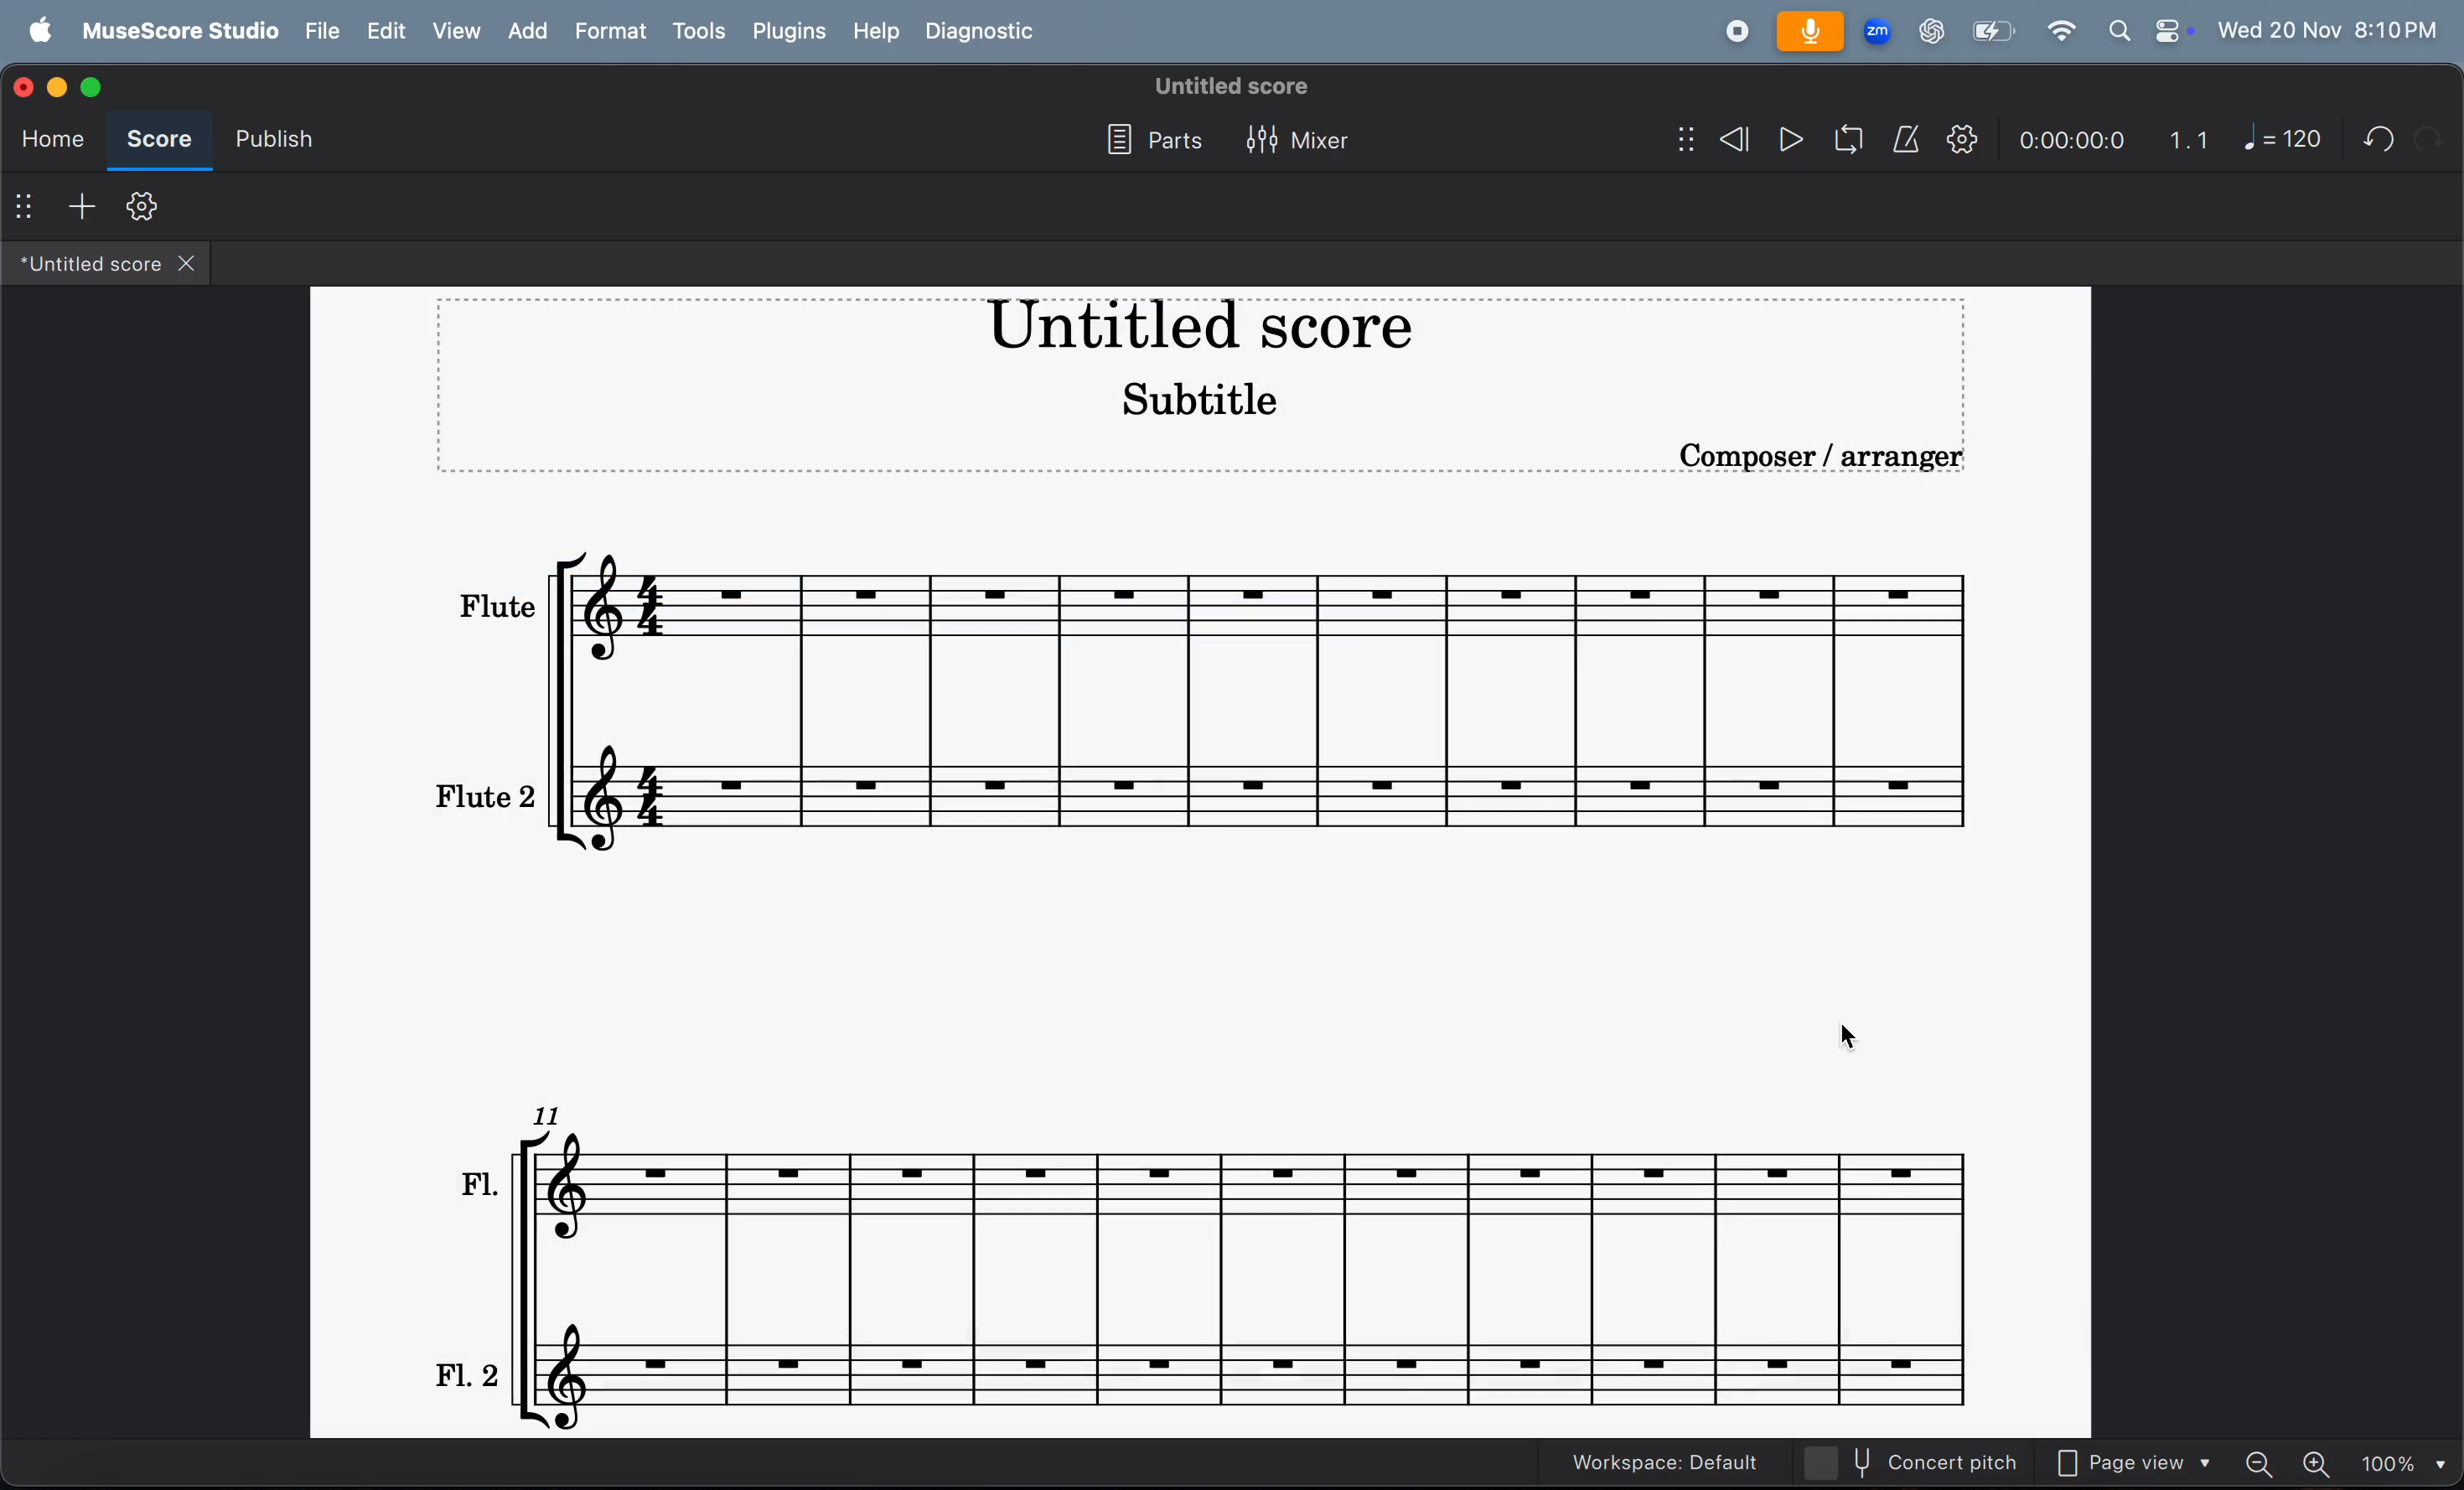 The width and height of the screenshot is (2464, 1490). What do you see at coordinates (1197, 399) in the screenshot?
I see `subtitle` at bounding box center [1197, 399].